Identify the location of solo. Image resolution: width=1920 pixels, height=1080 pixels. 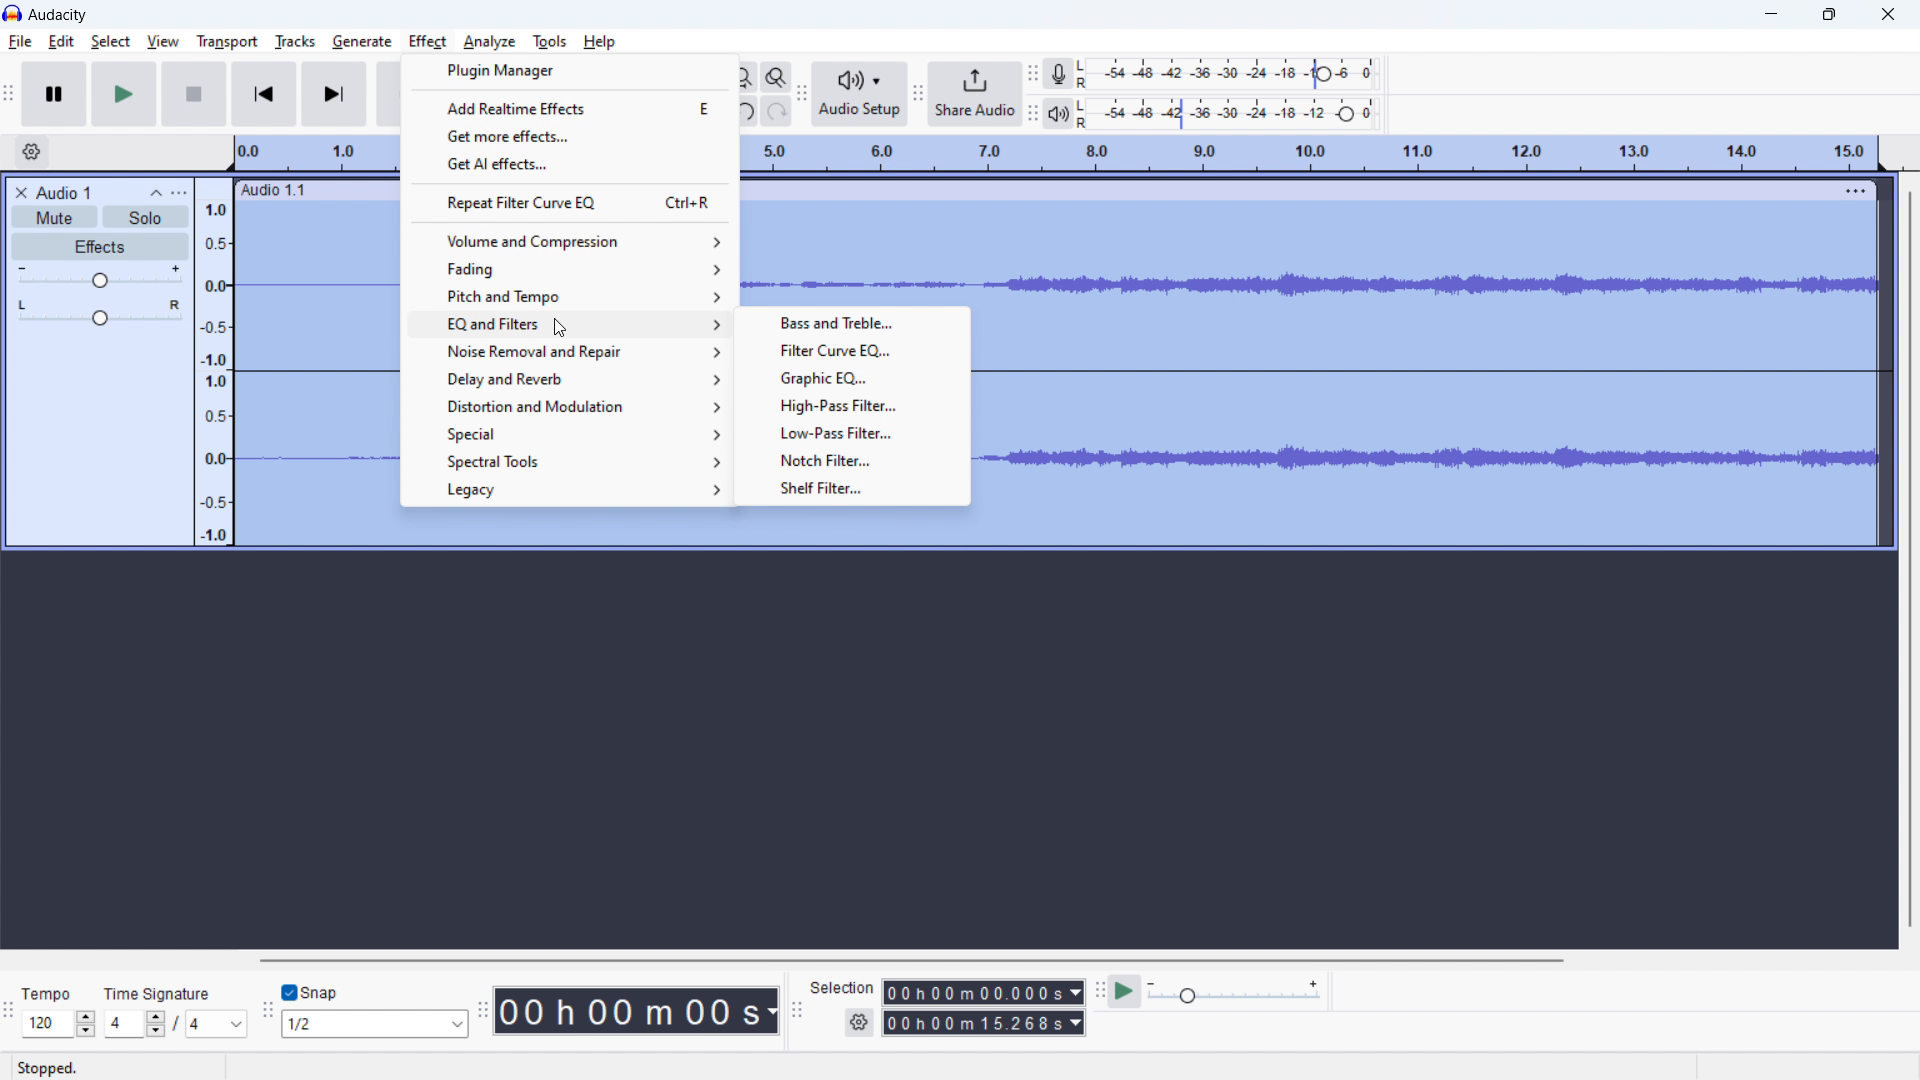
(145, 217).